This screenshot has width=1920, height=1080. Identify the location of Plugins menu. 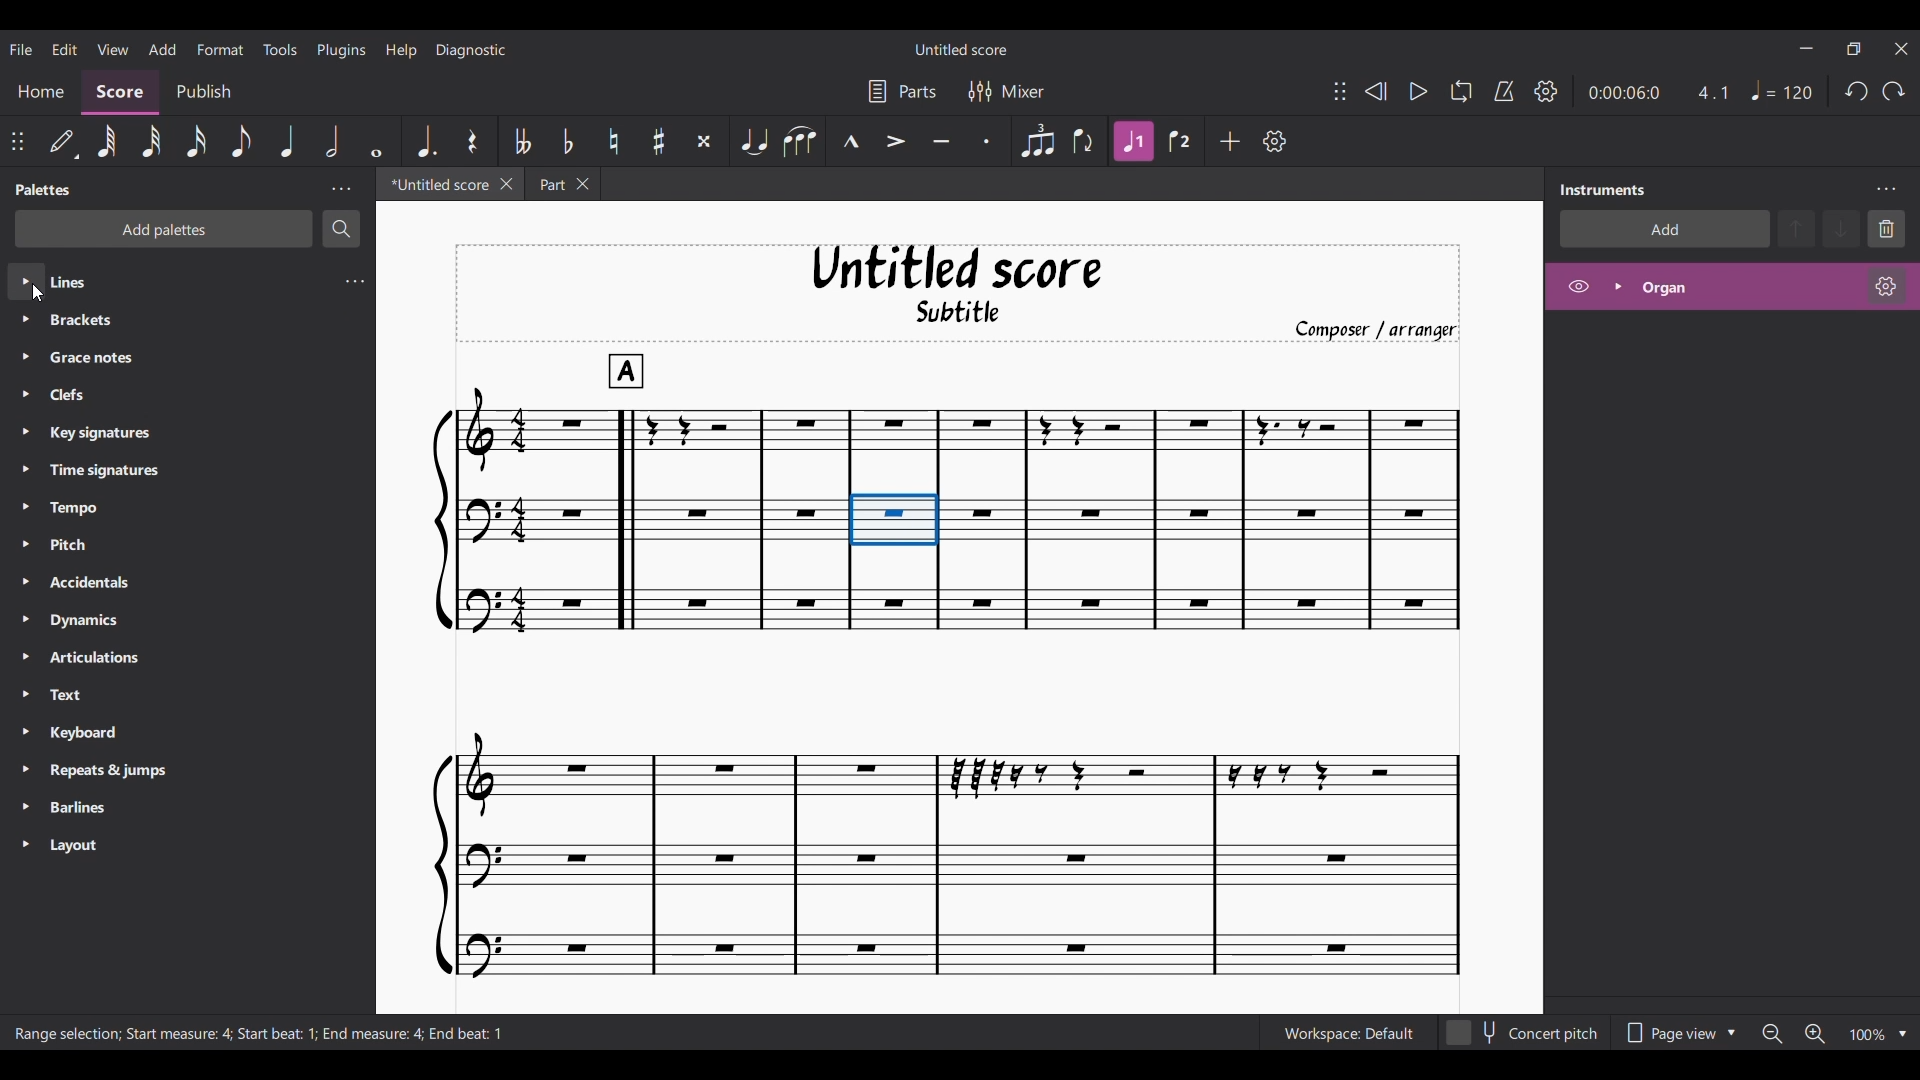
(342, 49).